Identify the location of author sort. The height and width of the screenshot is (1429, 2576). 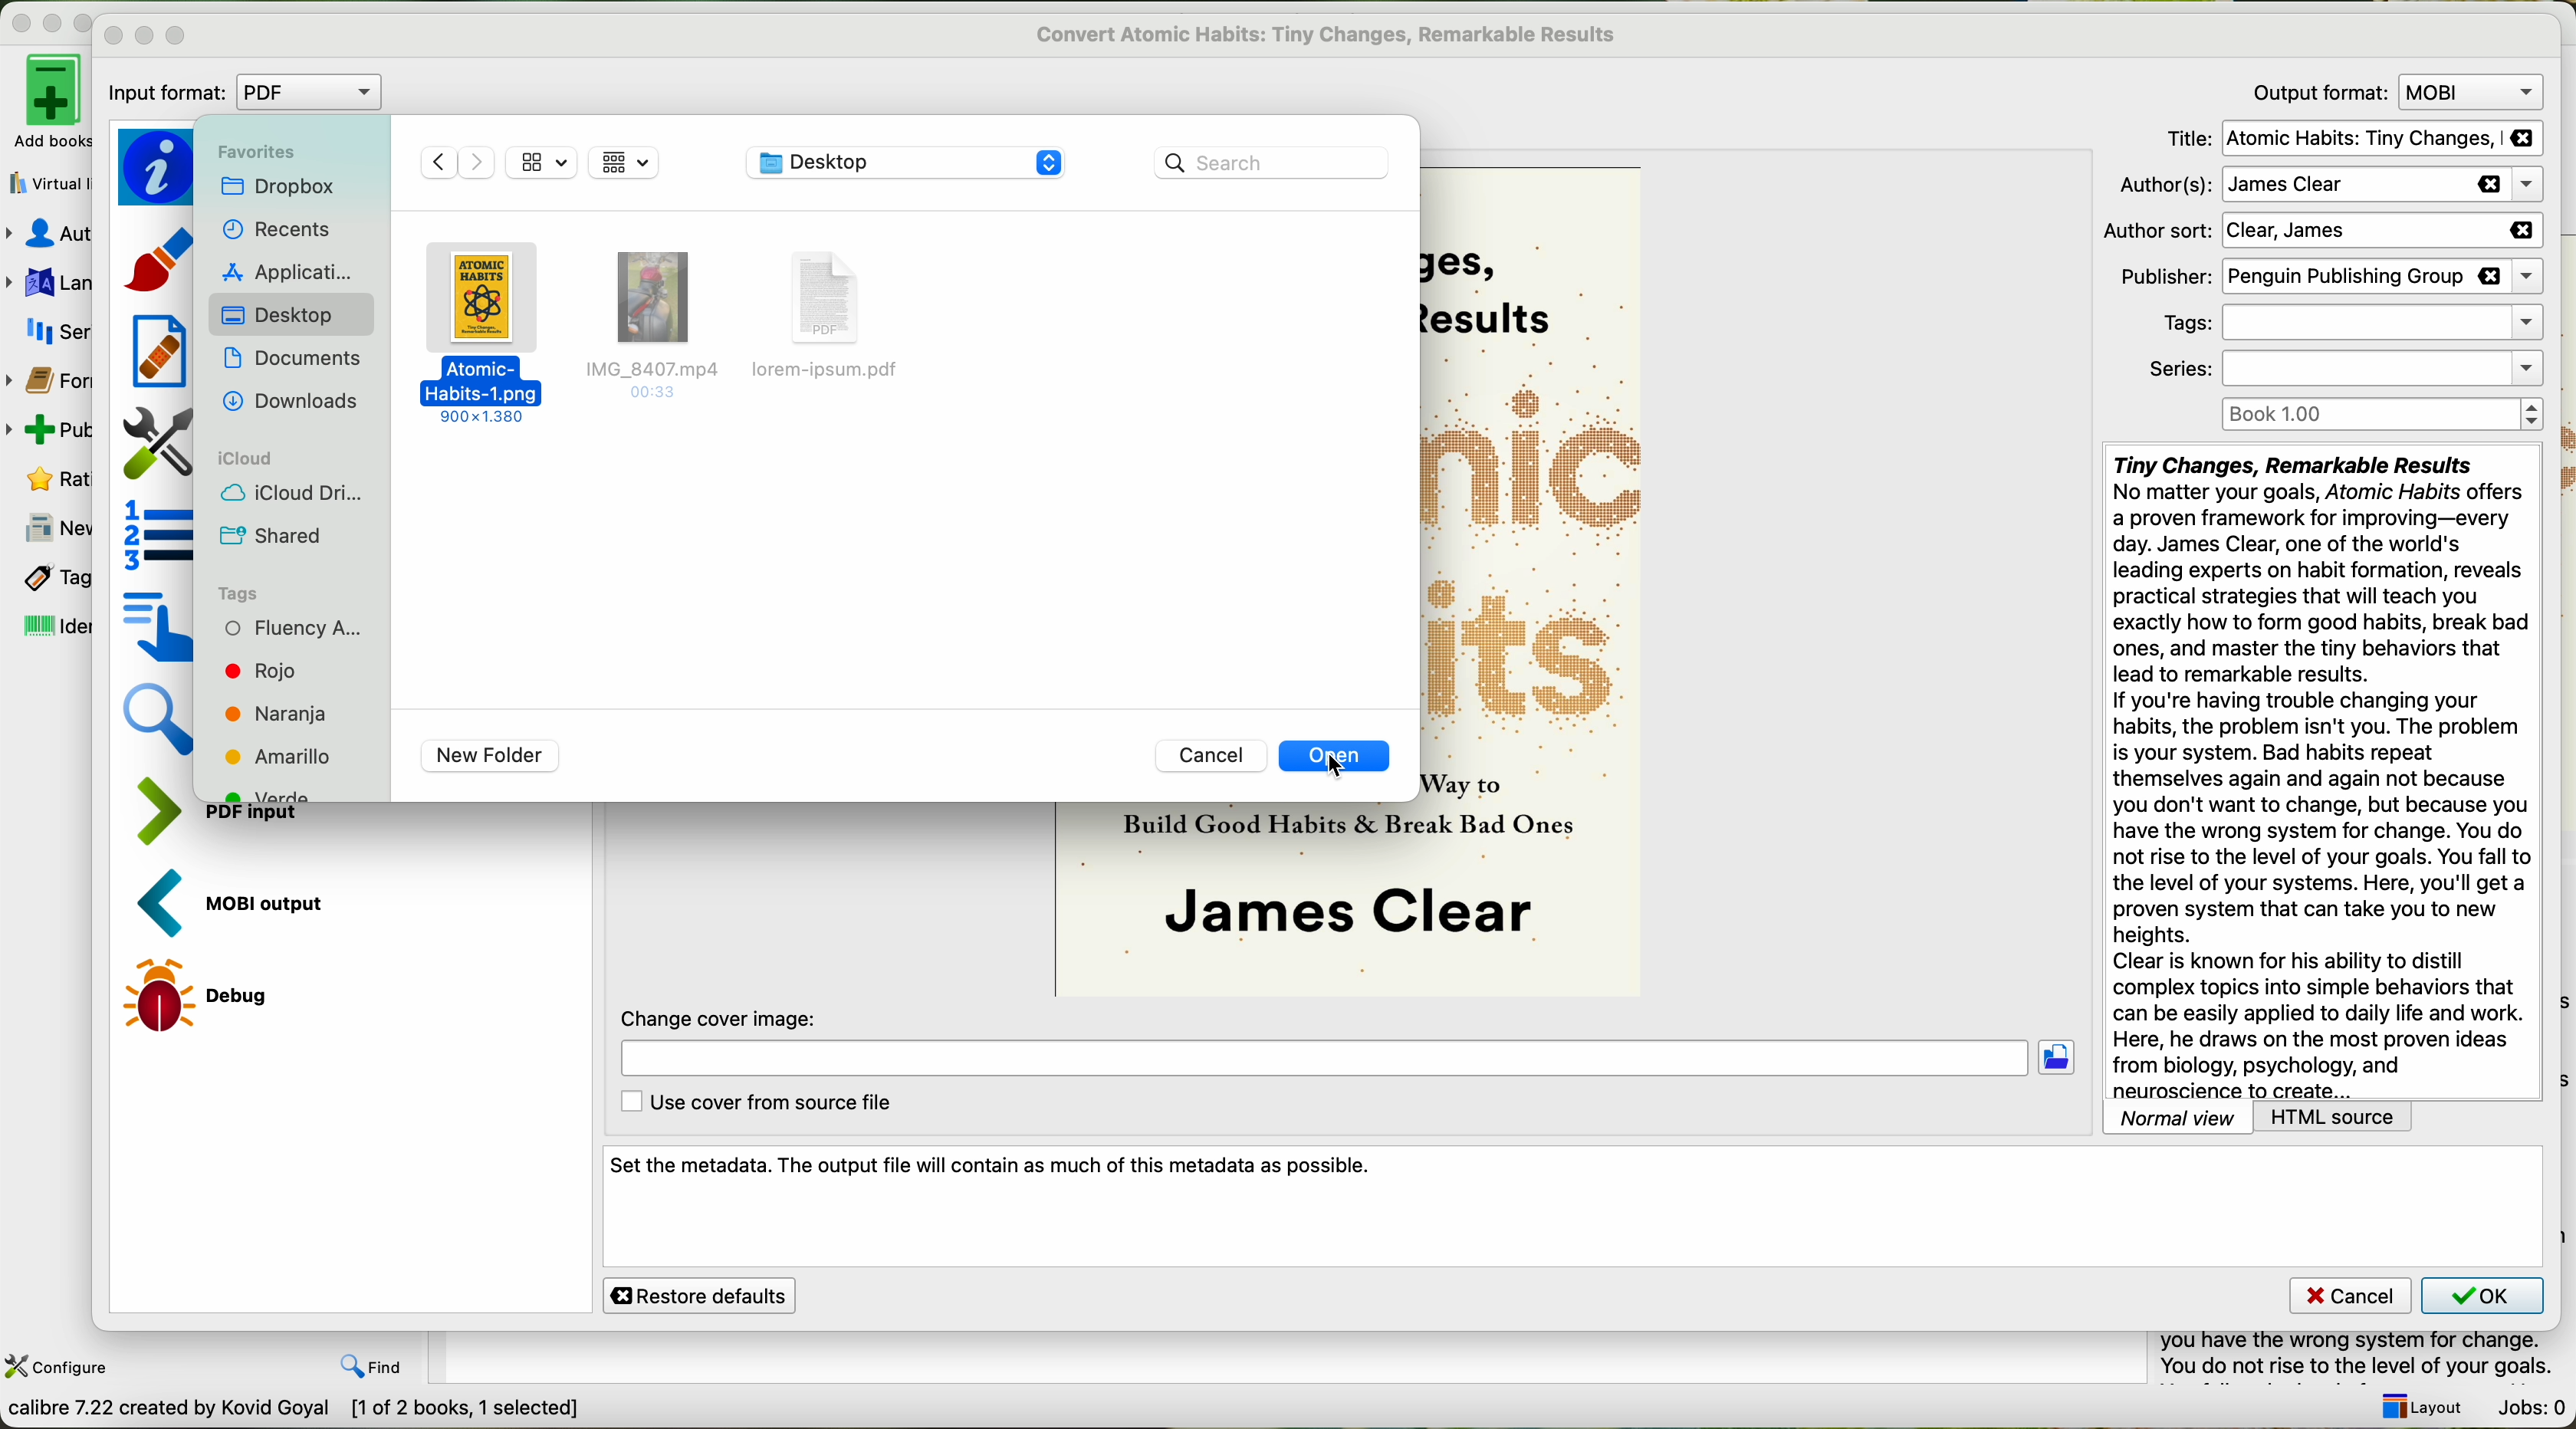
(2321, 231).